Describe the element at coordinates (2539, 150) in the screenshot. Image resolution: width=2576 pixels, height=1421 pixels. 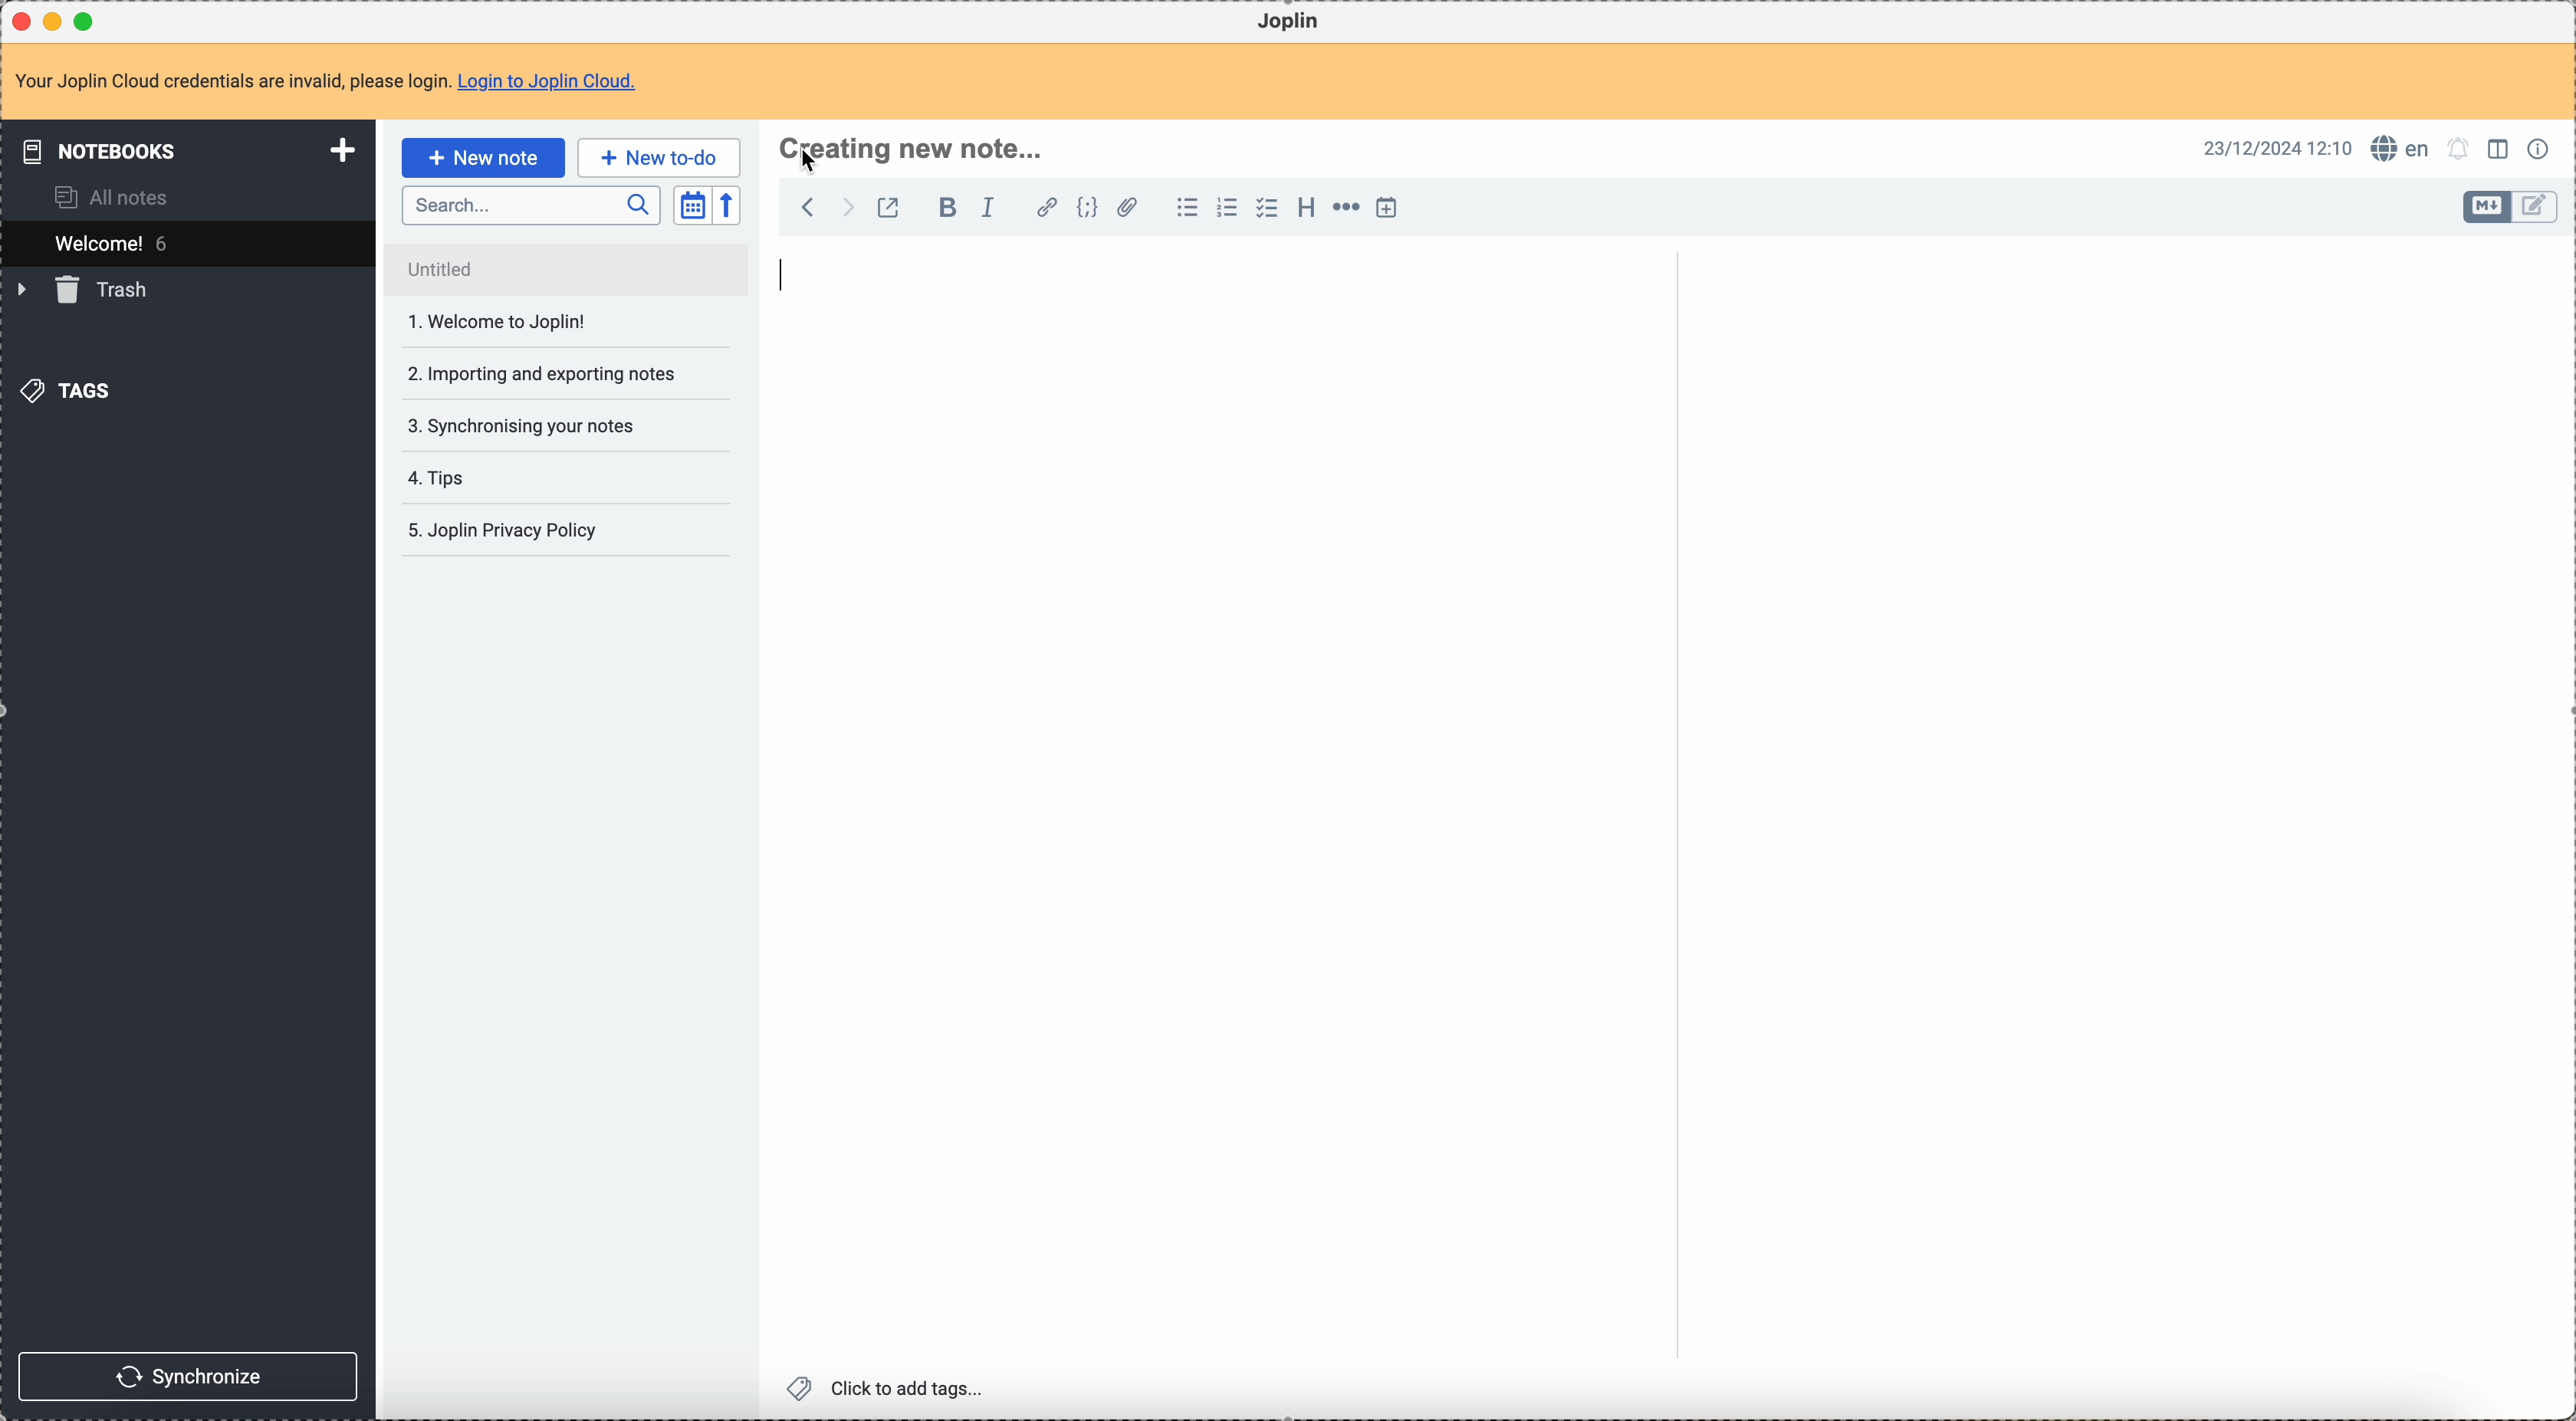
I see `note properties` at that location.